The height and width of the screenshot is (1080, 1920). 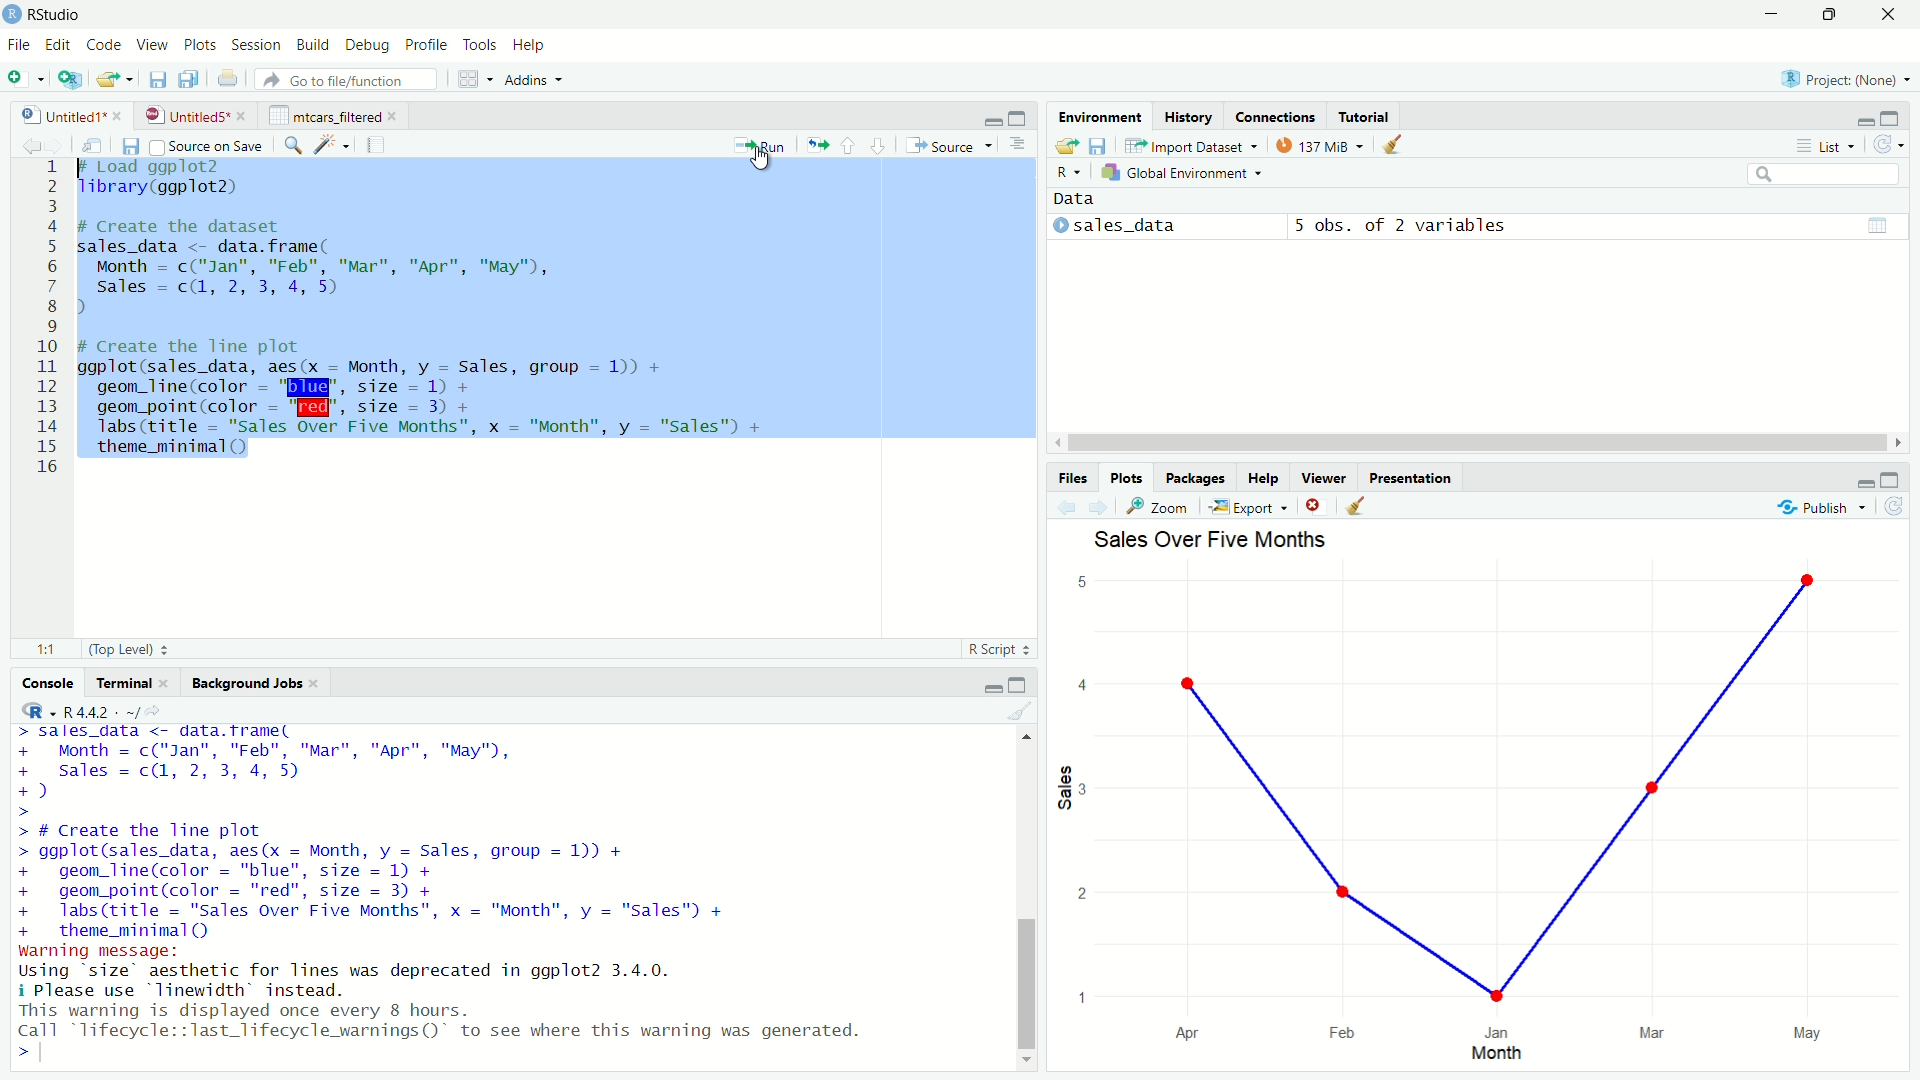 What do you see at coordinates (428, 45) in the screenshot?
I see `profile` at bounding box center [428, 45].